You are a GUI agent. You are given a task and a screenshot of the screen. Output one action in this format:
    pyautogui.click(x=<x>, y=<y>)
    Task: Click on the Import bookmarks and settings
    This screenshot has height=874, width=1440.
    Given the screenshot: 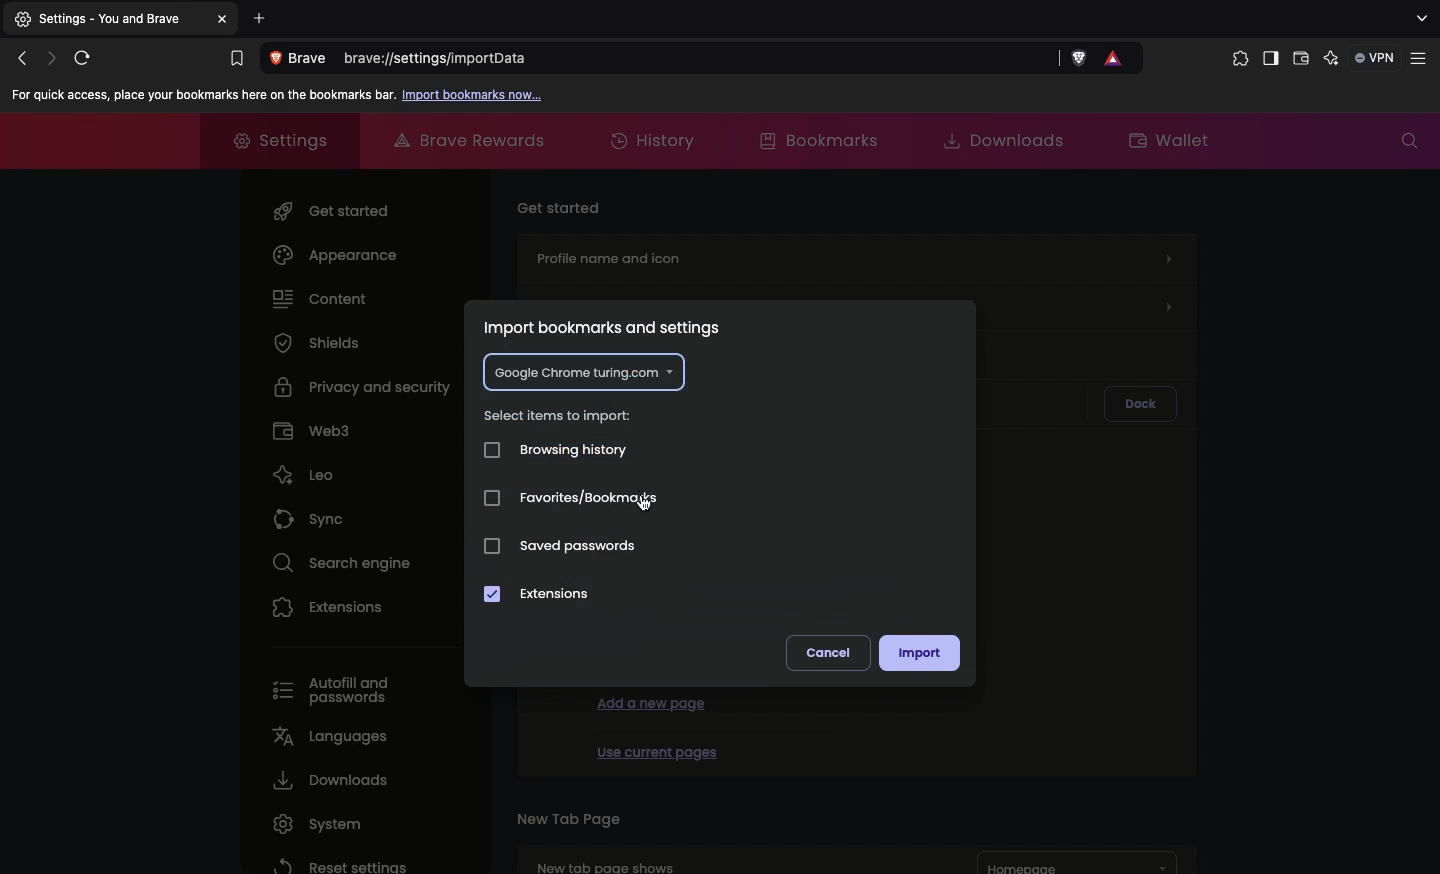 What is the action you would take?
    pyautogui.click(x=608, y=327)
    